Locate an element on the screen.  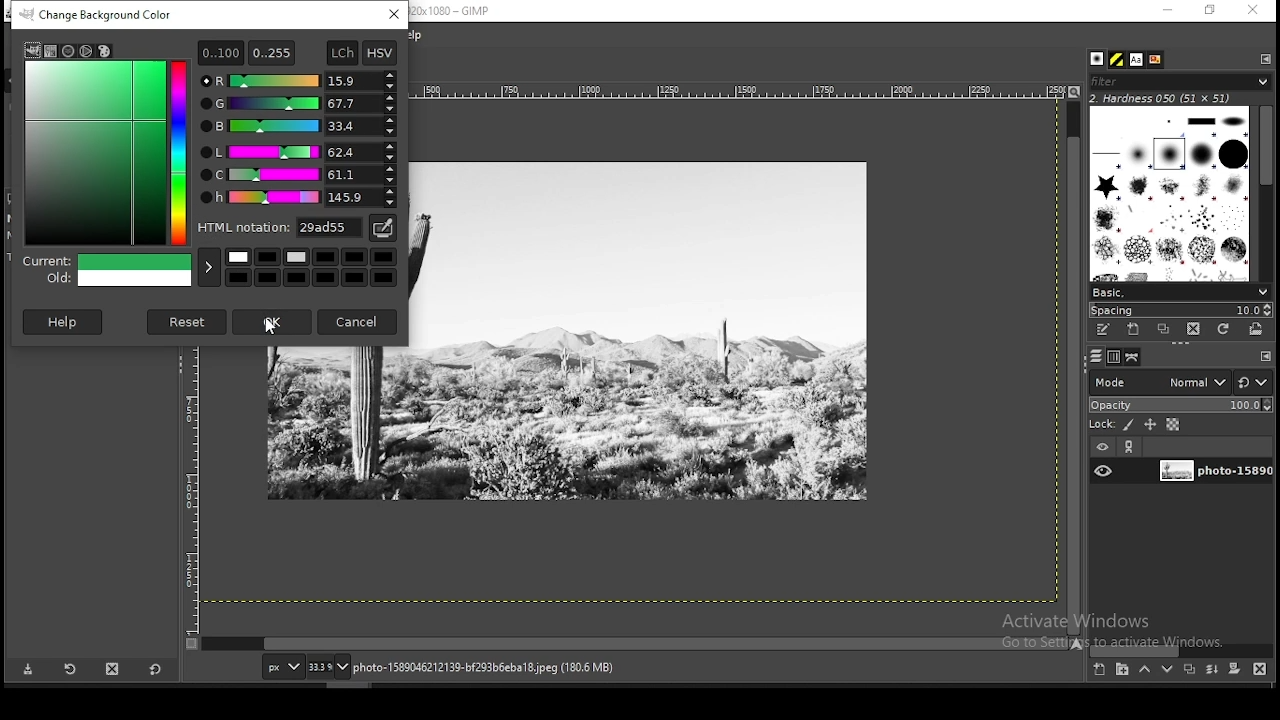
close window is located at coordinates (1252, 10).